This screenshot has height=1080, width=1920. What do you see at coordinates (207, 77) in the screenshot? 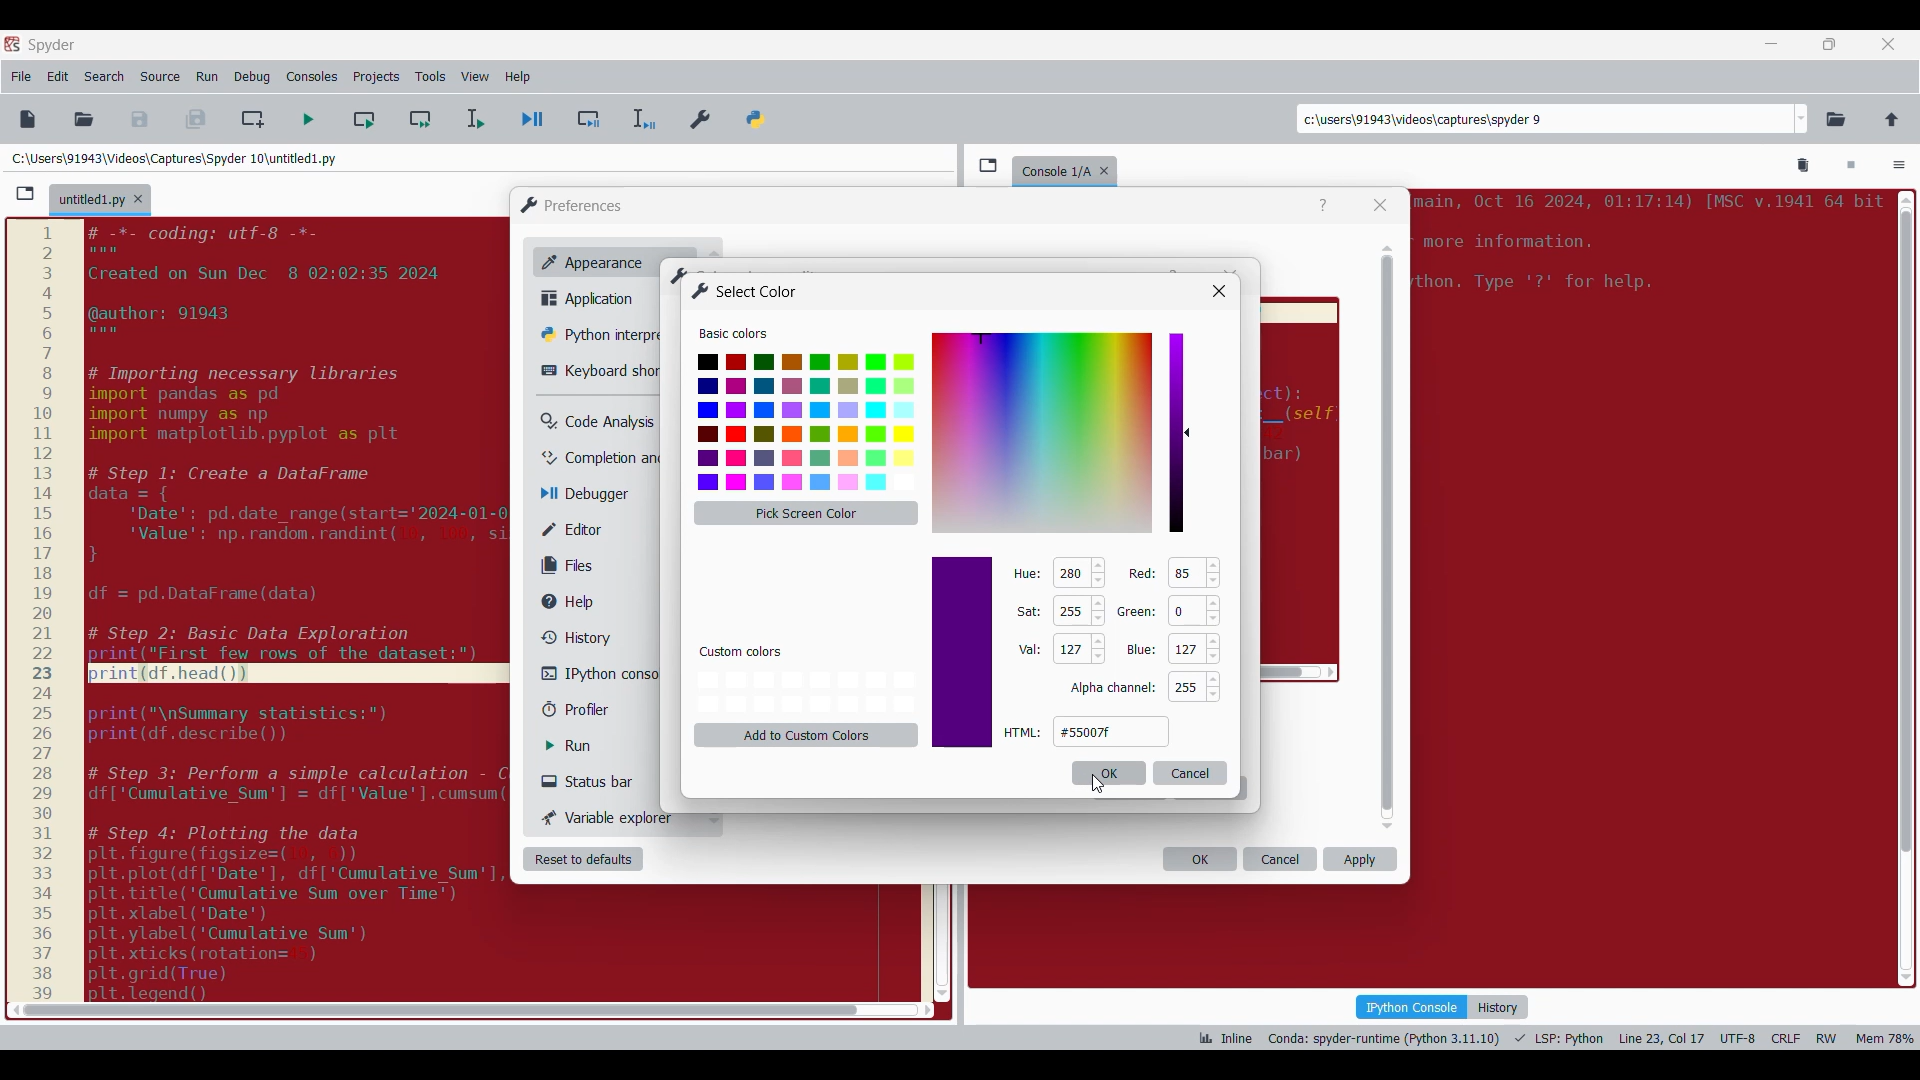
I see `Run menu` at bounding box center [207, 77].